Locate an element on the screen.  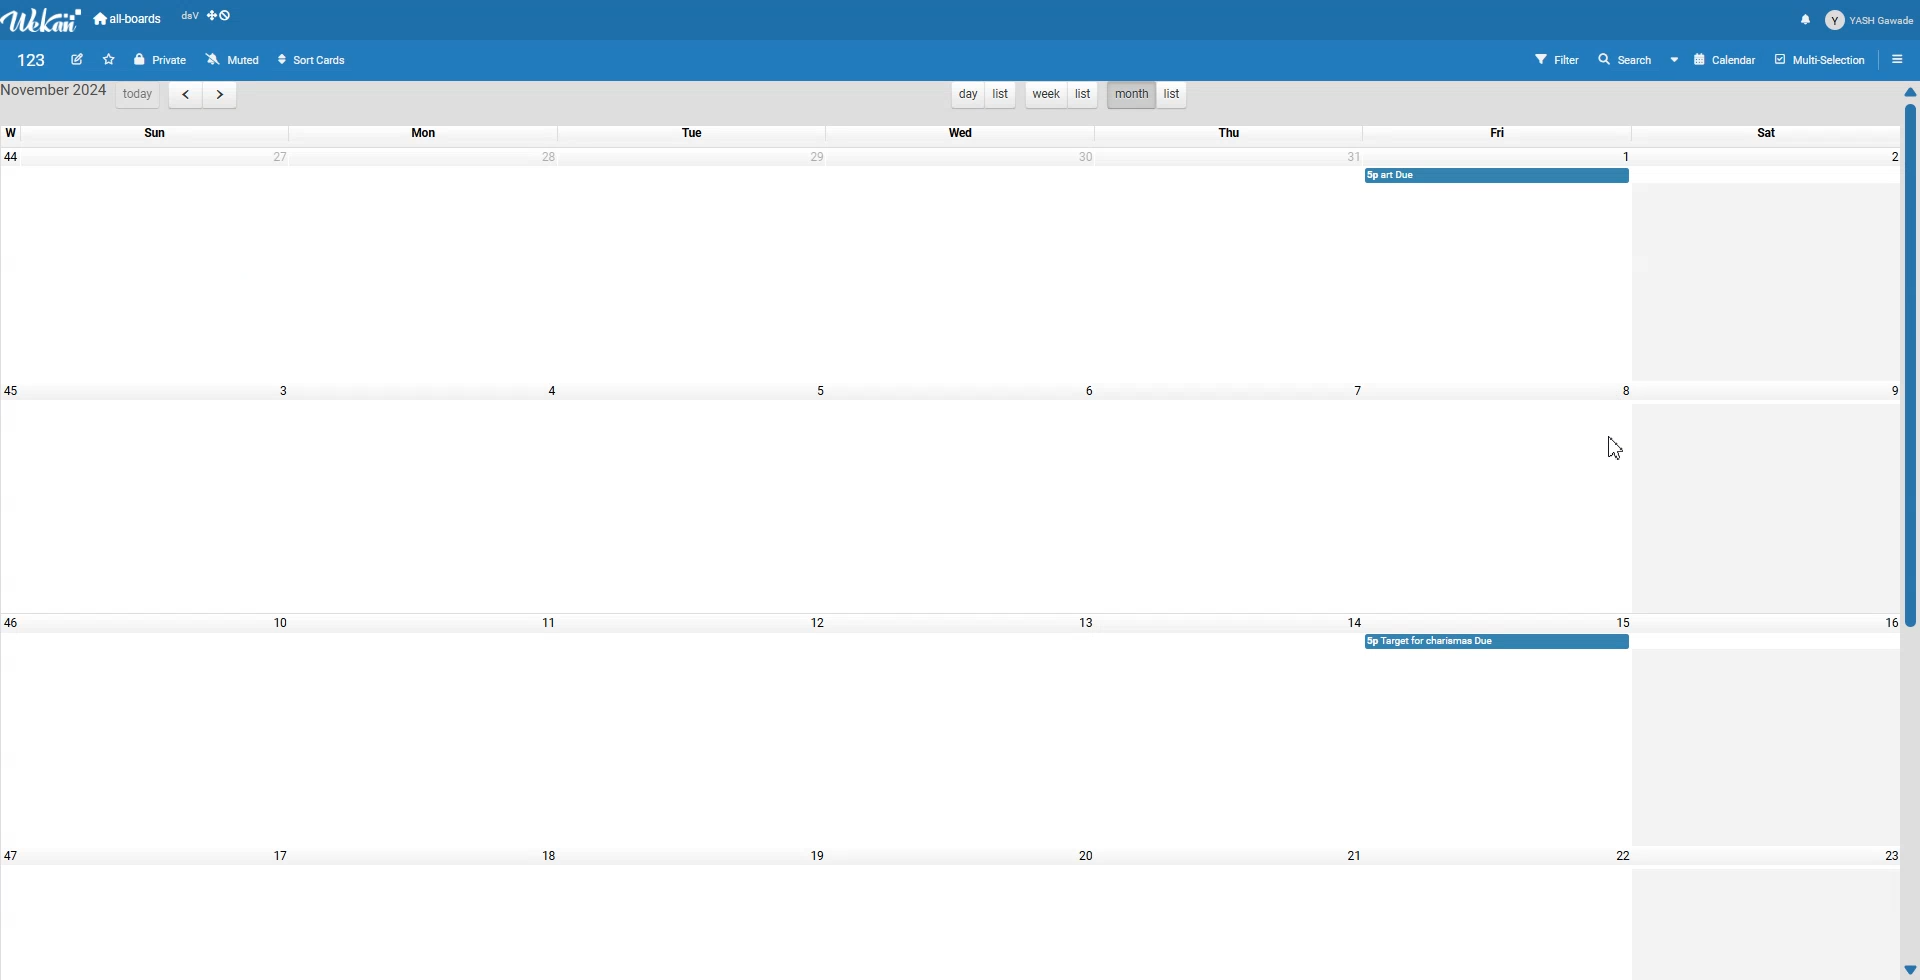
Card Deadline is located at coordinates (1499, 176).